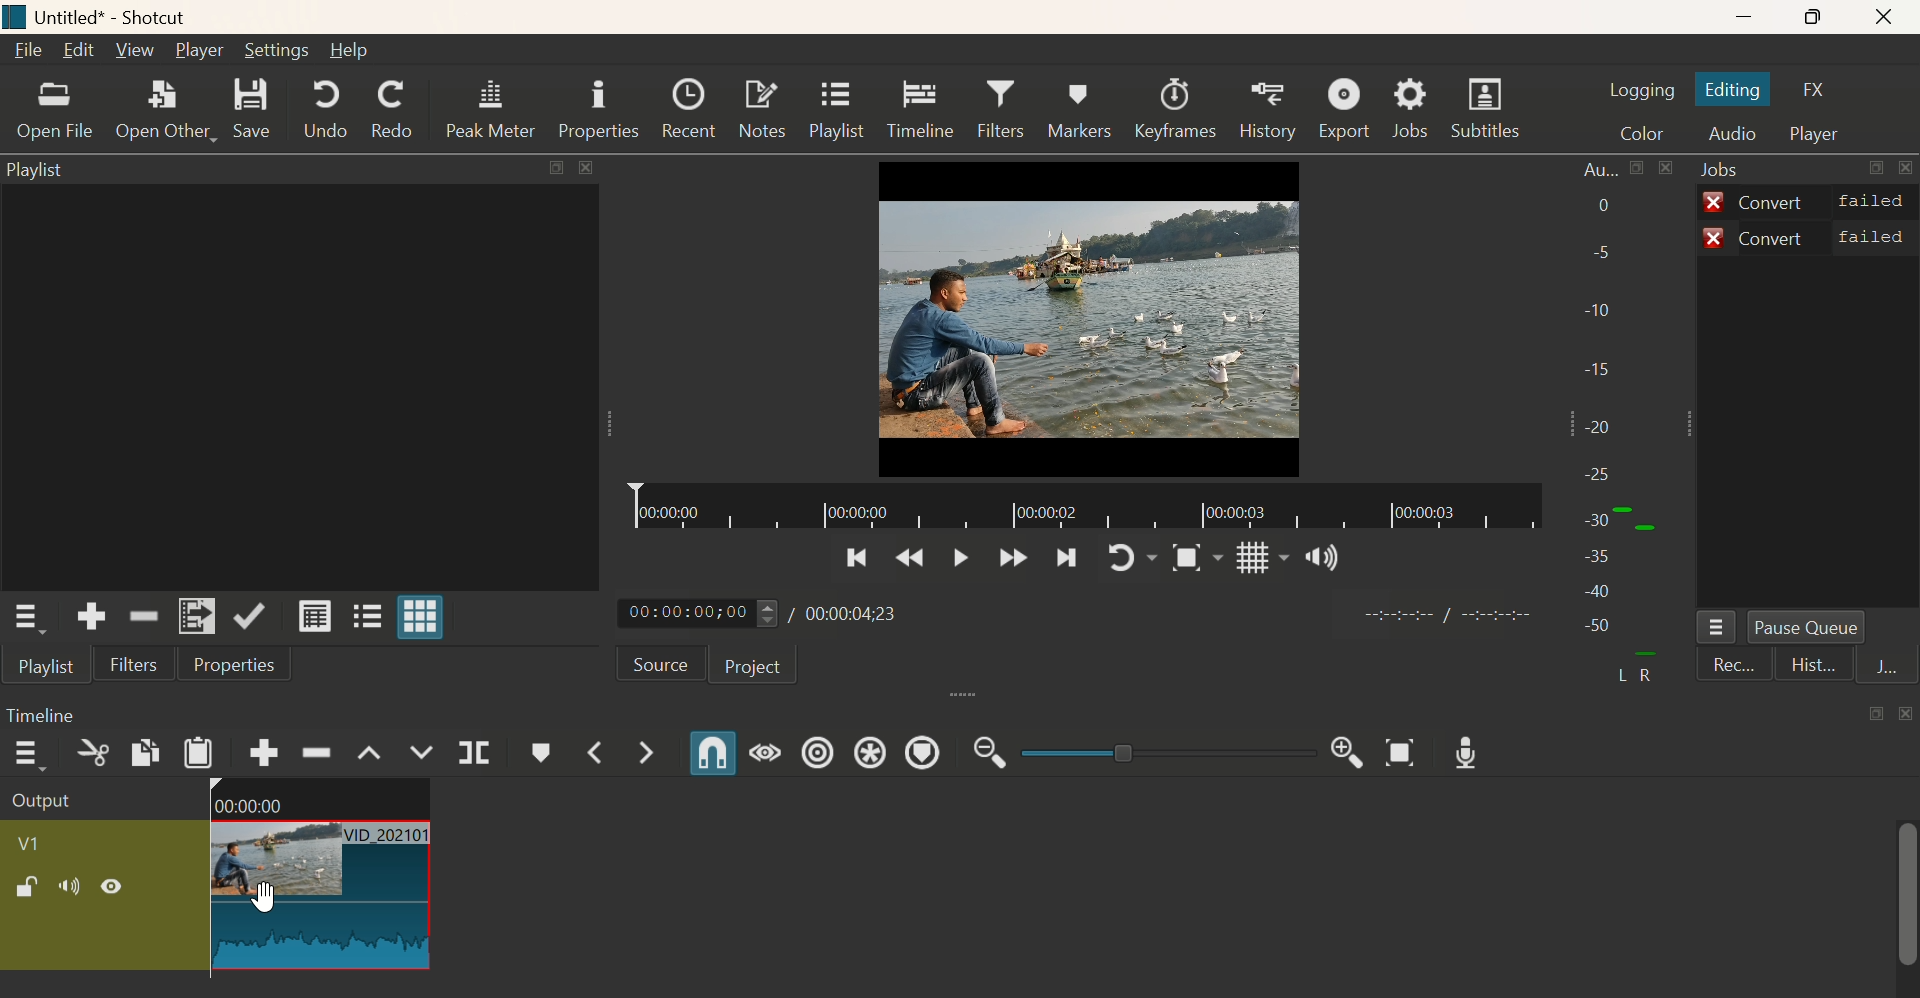 This screenshot has height=998, width=1920. I want to click on Ripple, so click(317, 753).